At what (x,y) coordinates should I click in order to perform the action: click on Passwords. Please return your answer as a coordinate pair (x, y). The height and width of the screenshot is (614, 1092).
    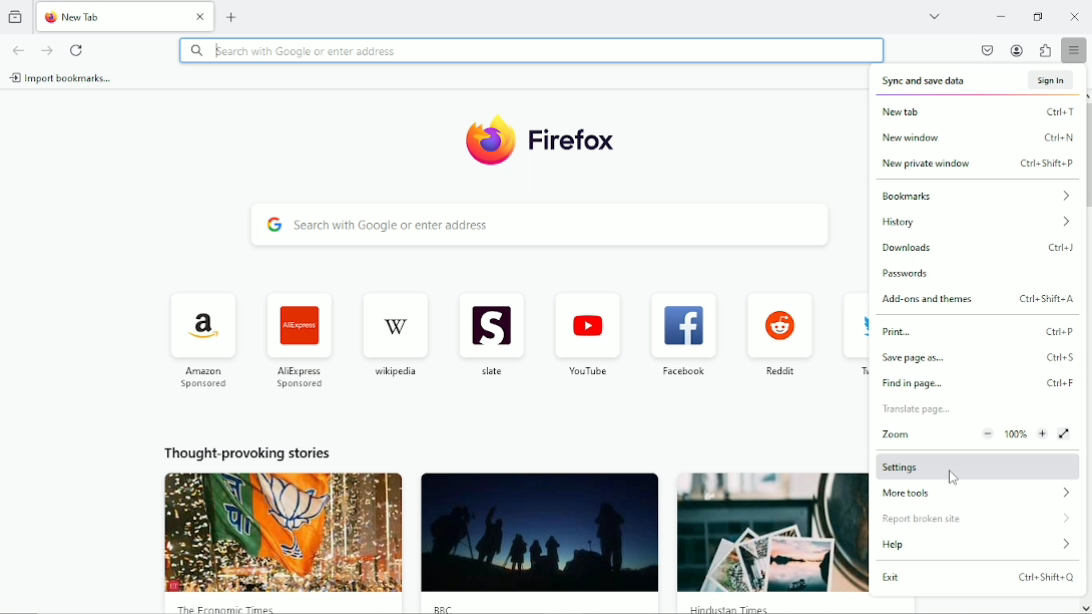
    Looking at the image, I should click on (908, 273).